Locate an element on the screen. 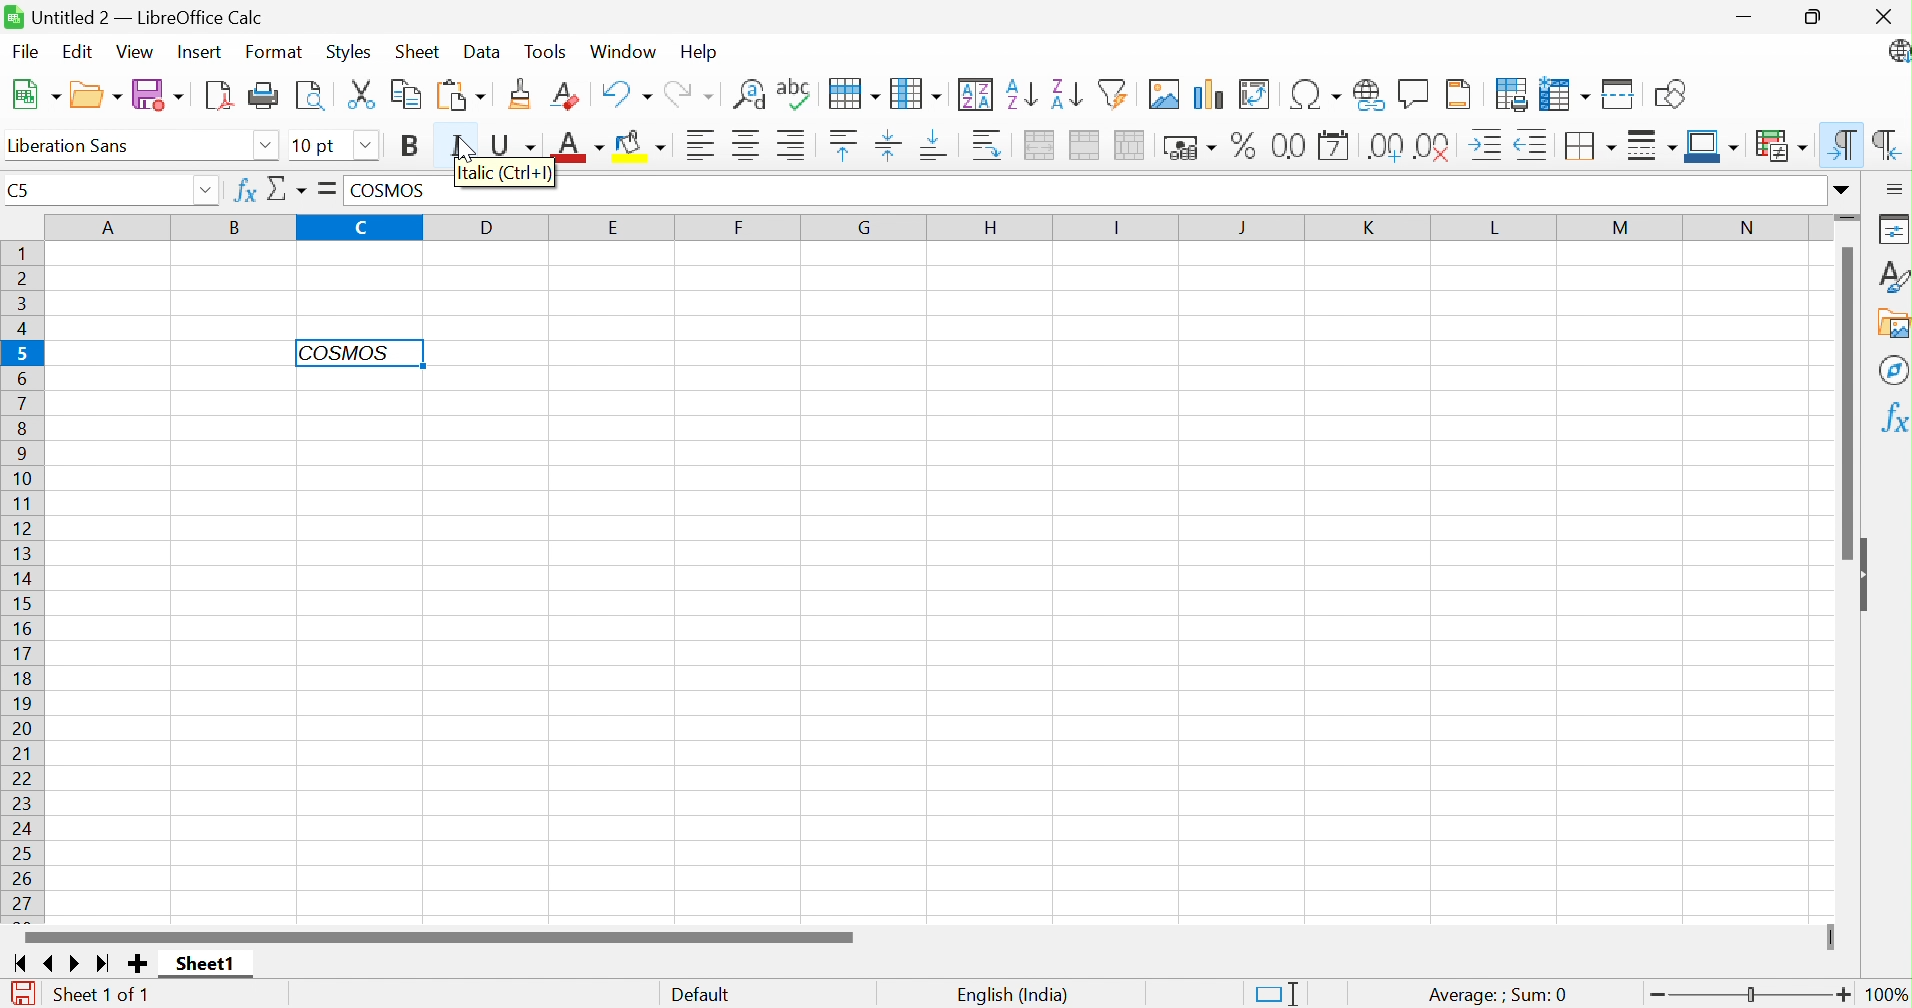  Window is located at coordinates (625, 51).